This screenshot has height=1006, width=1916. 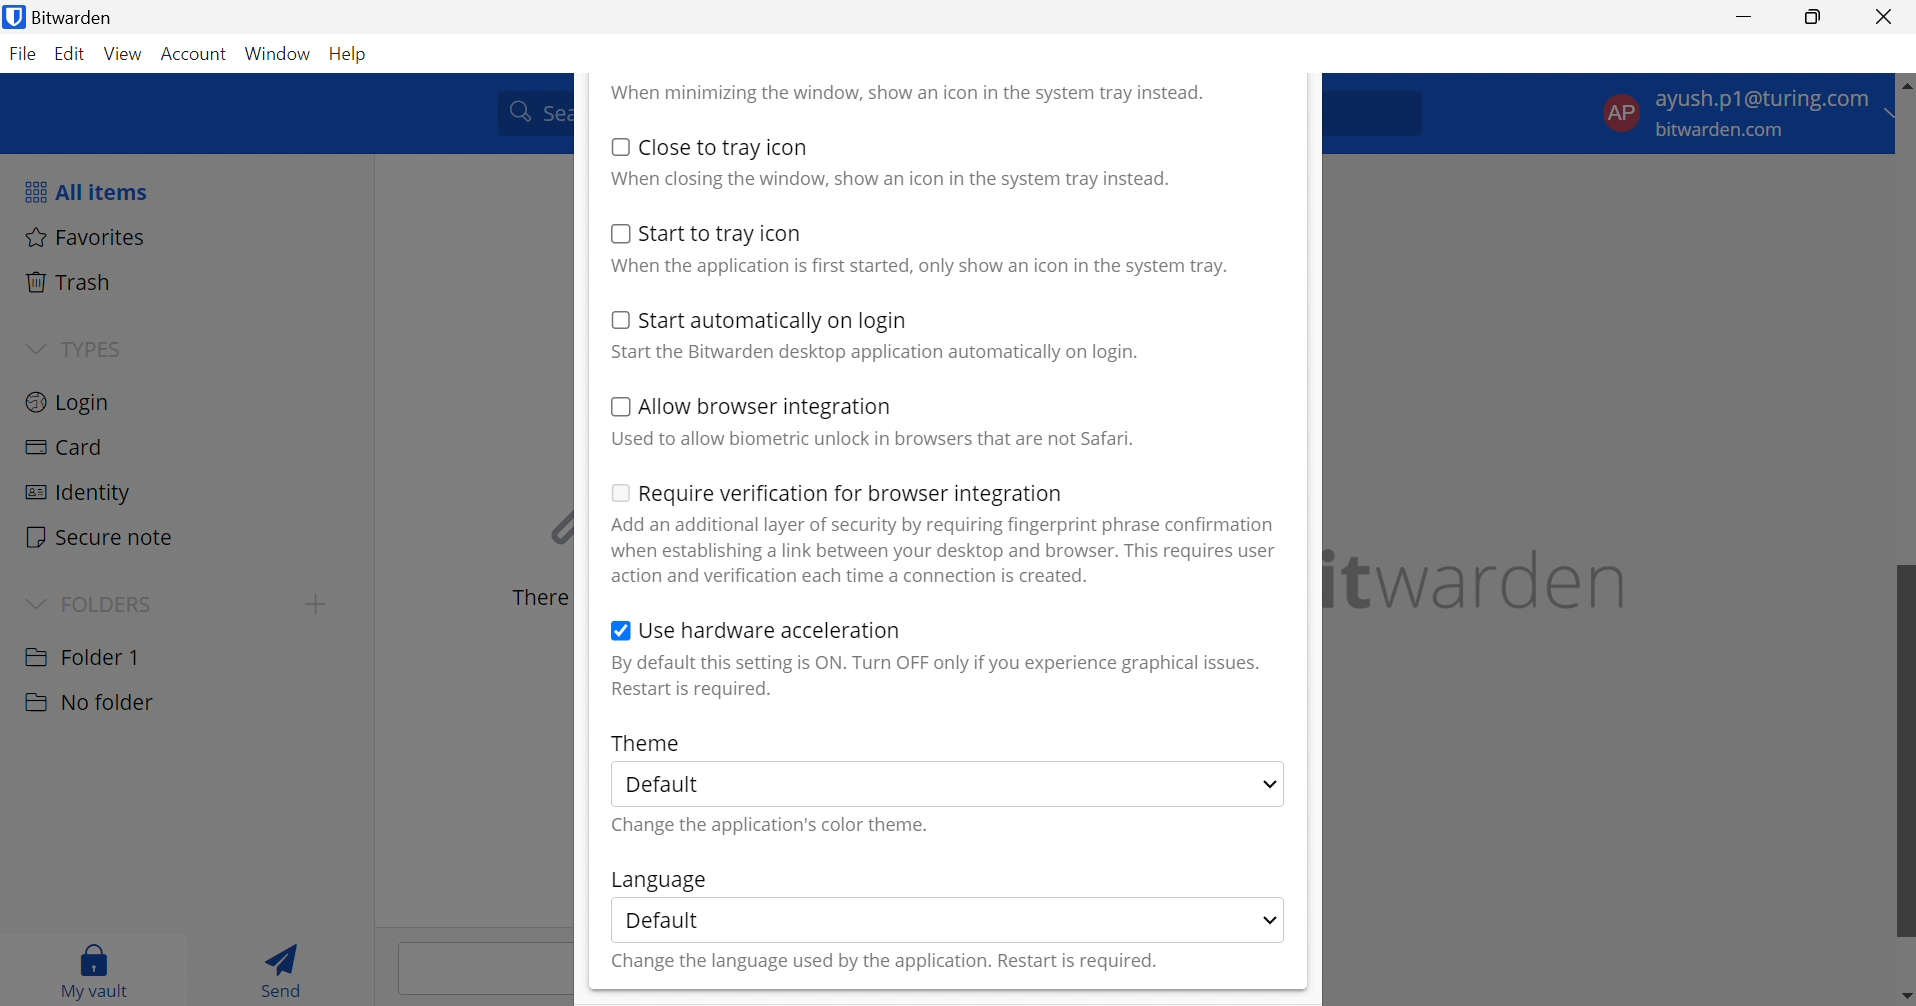 What do you see at coordinates (1725, 131) in the screenshot?
I see `bitwarden.com` at bounding box center [1725, 131].